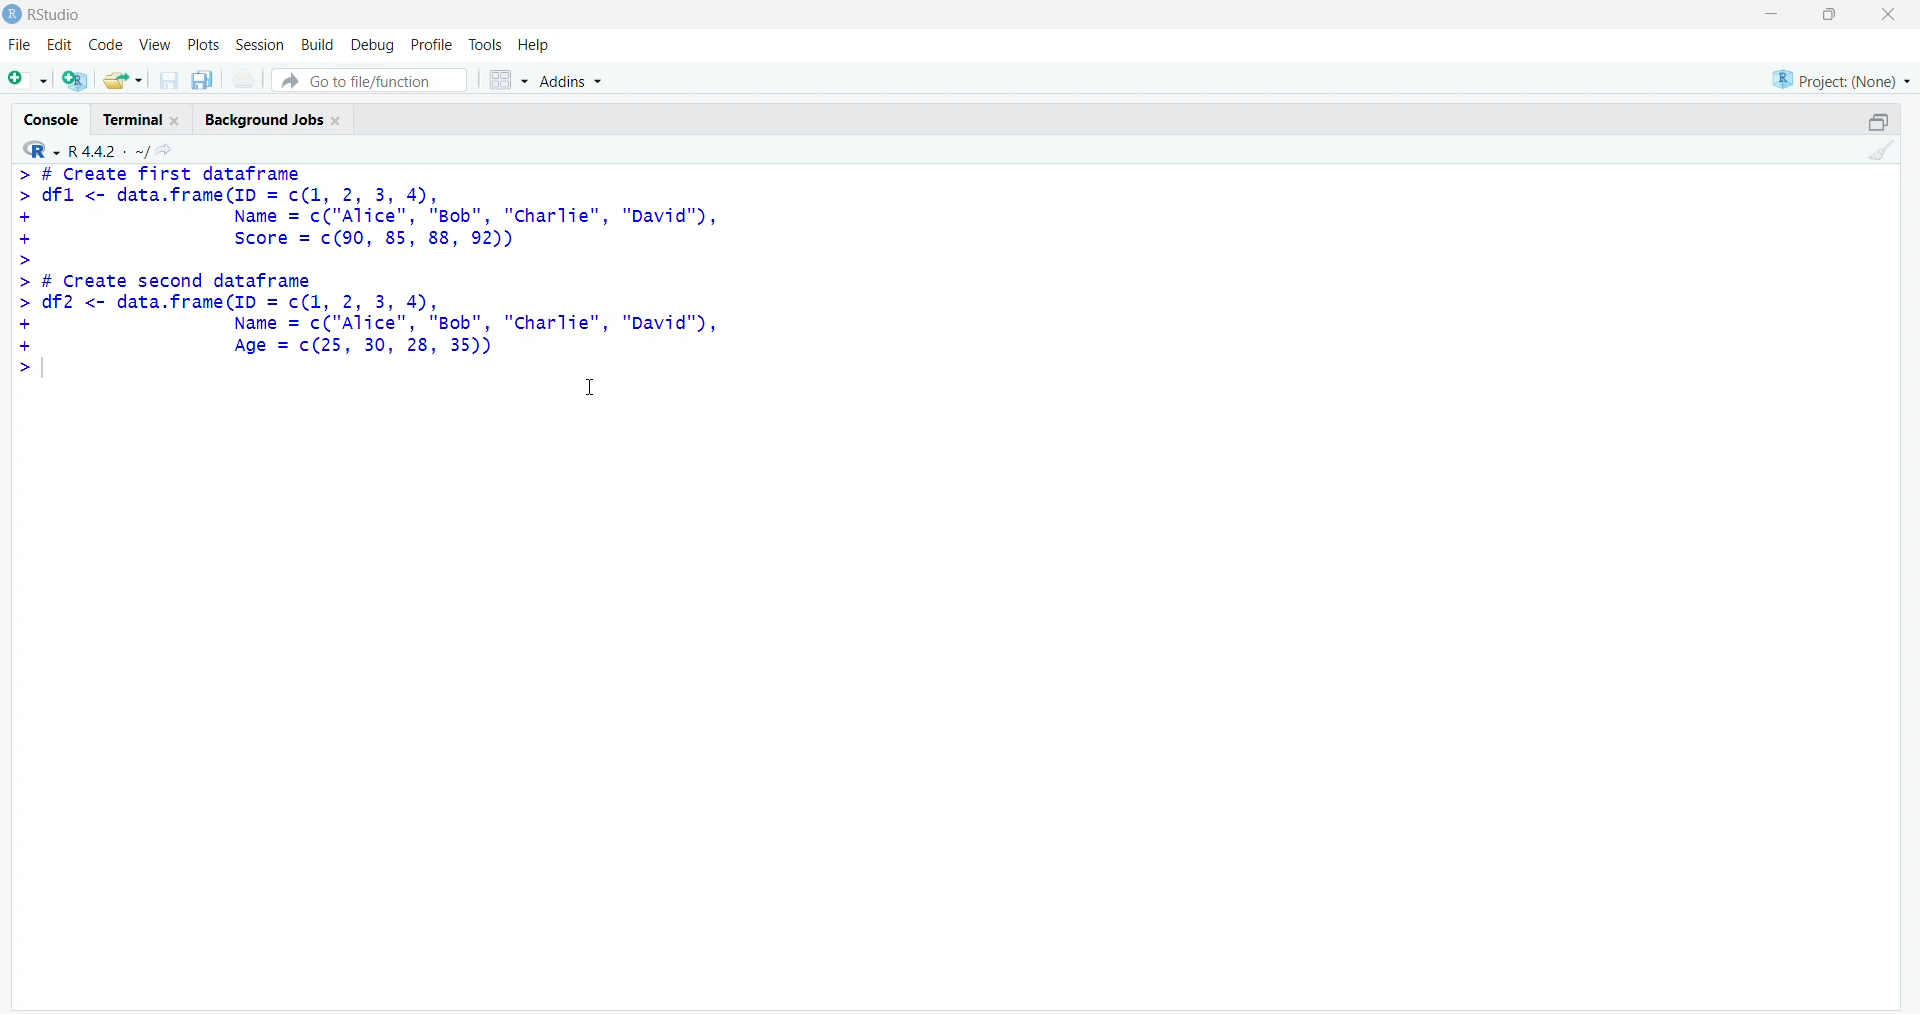 This screenshot has width=1920, height=1014. I want to click on share folder as, so click(124, 80).